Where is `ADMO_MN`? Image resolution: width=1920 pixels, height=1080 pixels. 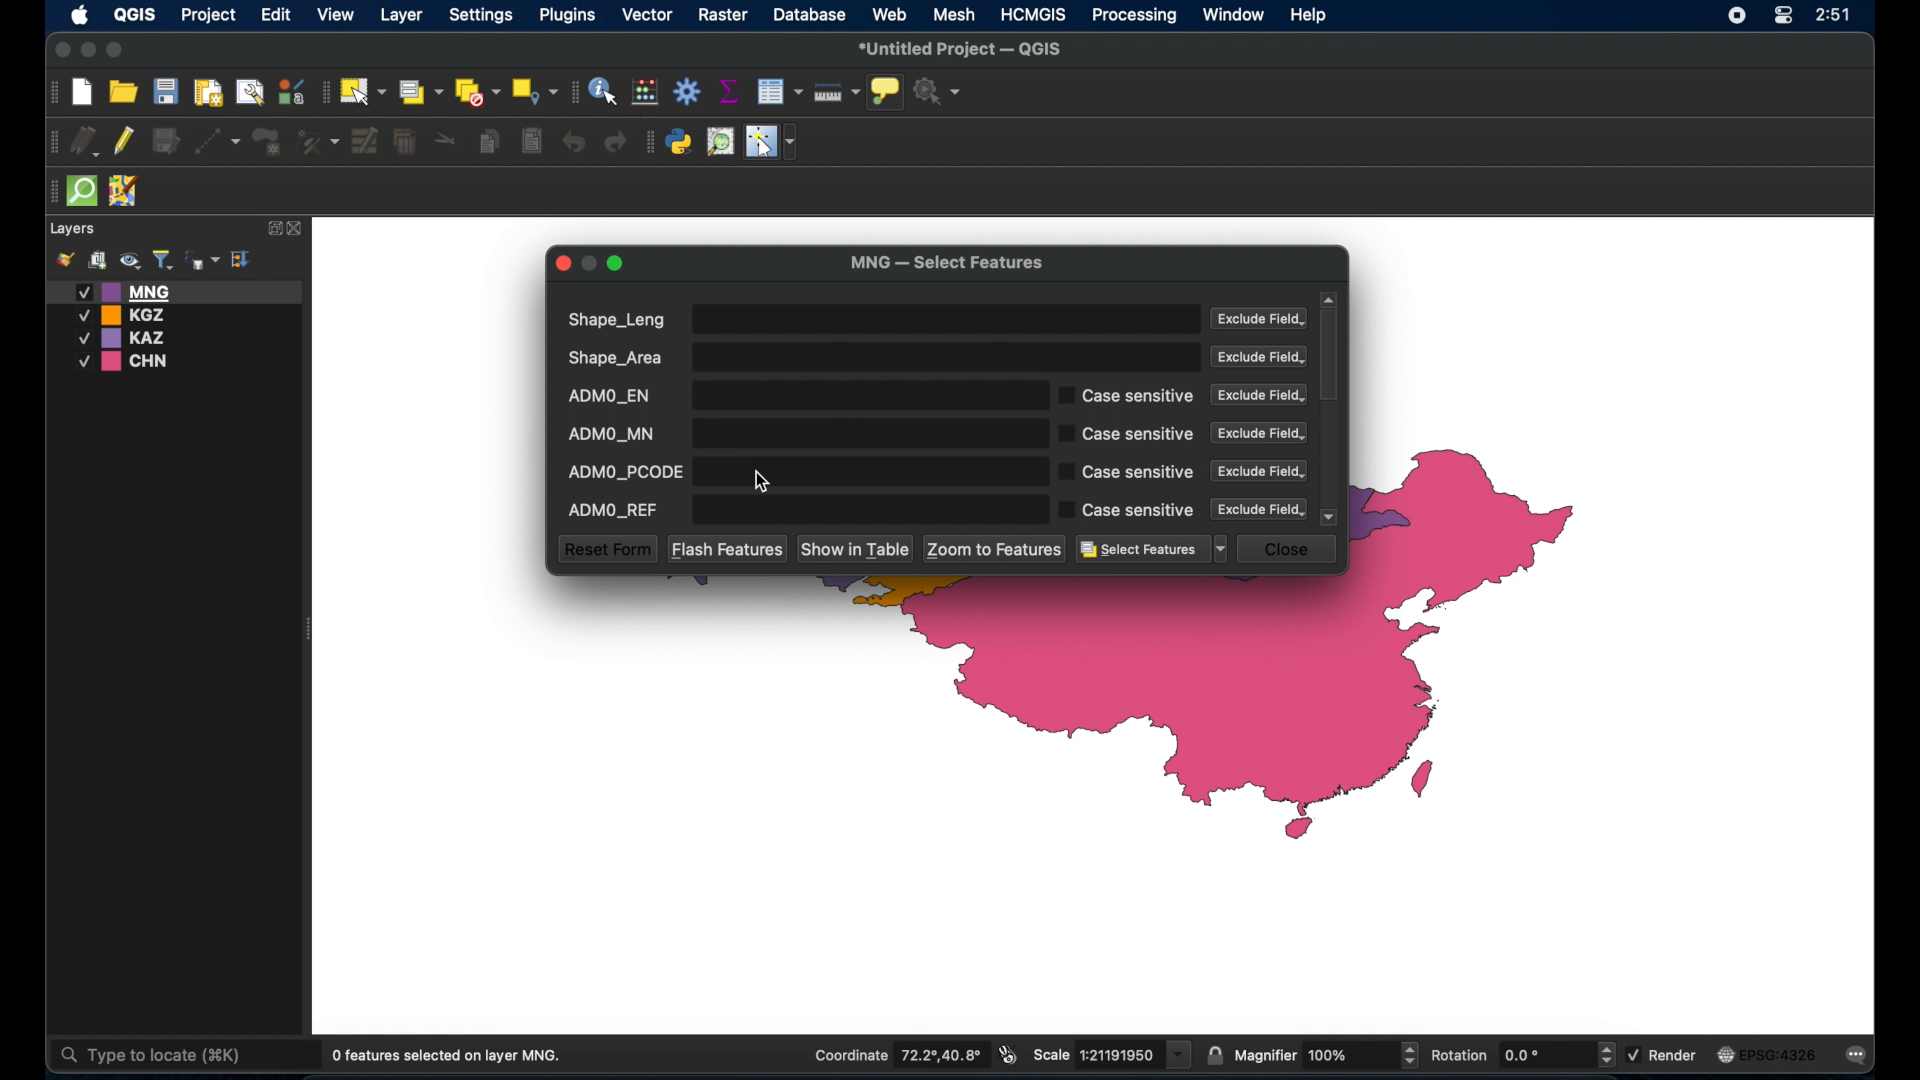 ADMO_MN is located at coordinates (799, 433).